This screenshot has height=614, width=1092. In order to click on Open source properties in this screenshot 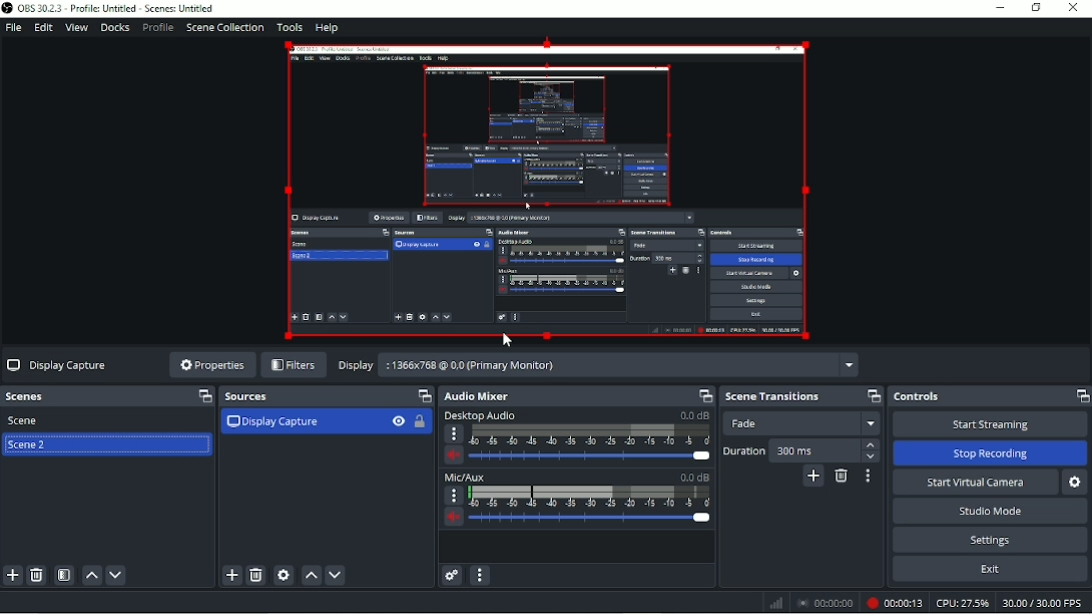, I will do `click(284, 575)`.